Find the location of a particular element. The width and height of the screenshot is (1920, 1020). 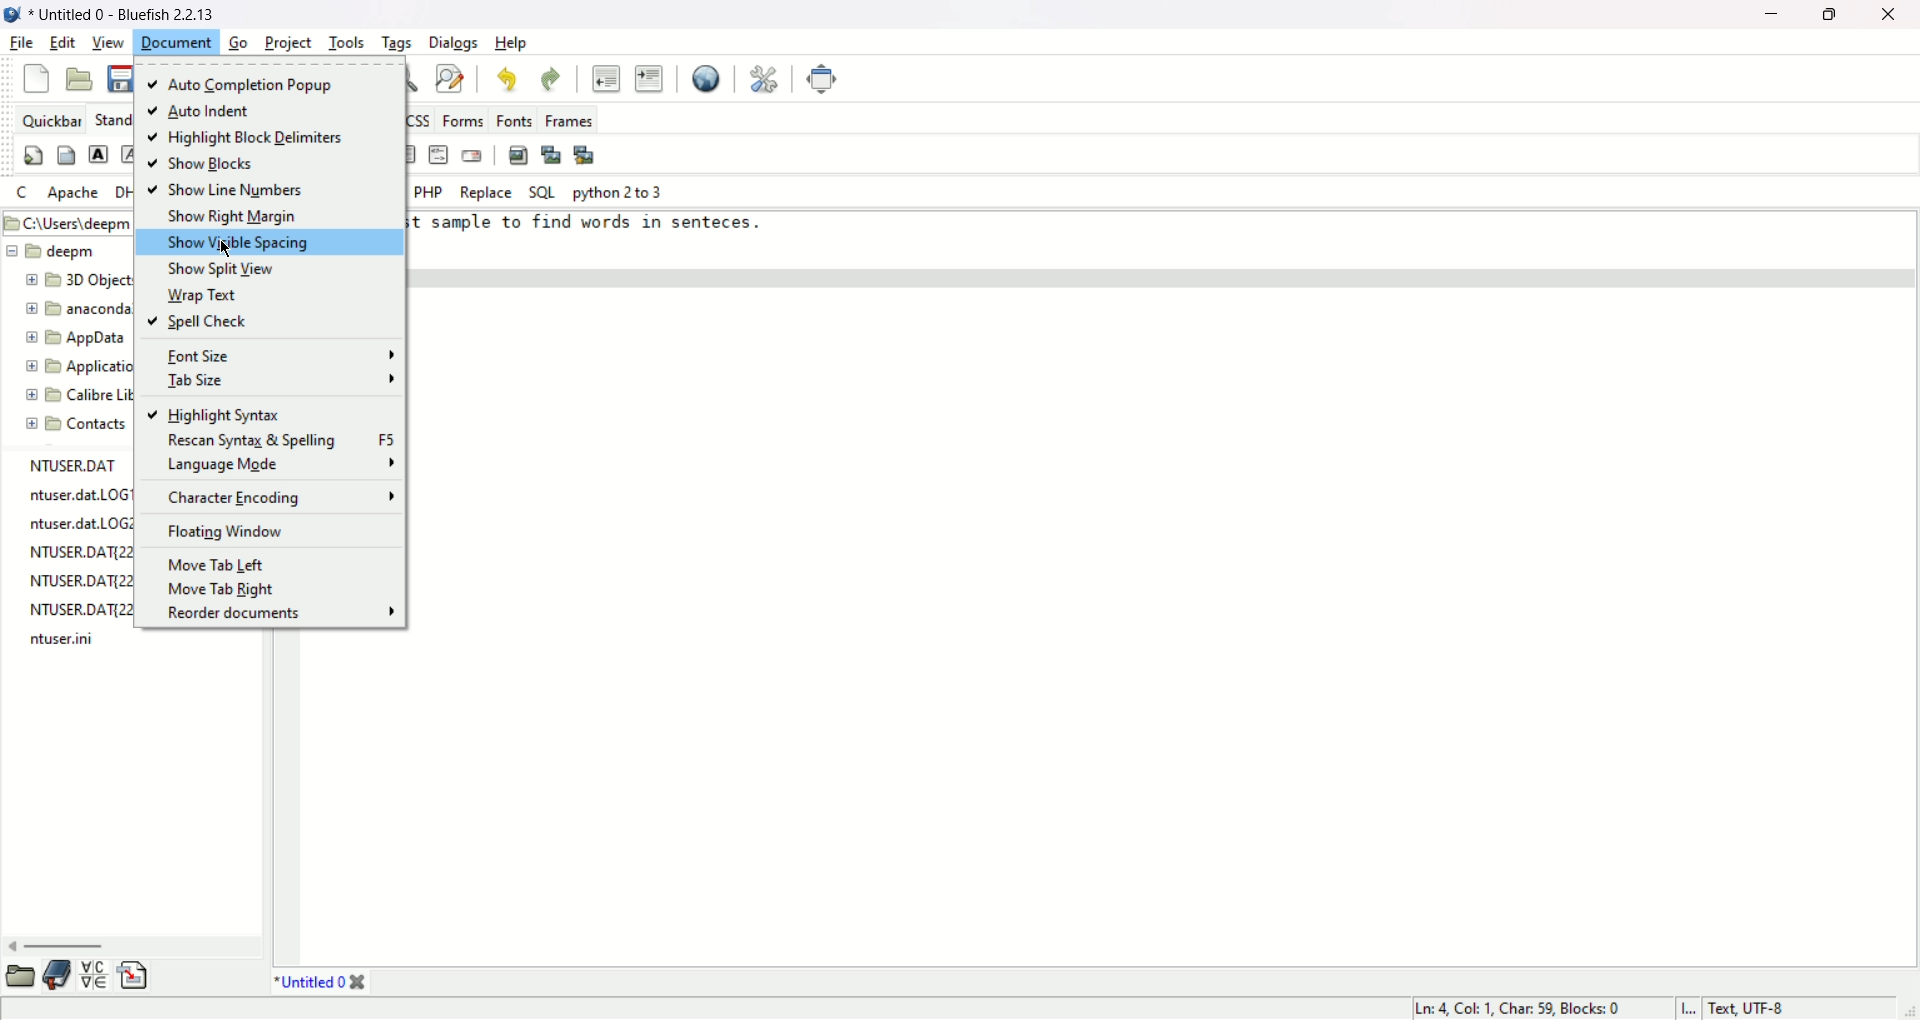

view in browser is located at coordinates (702, 80).